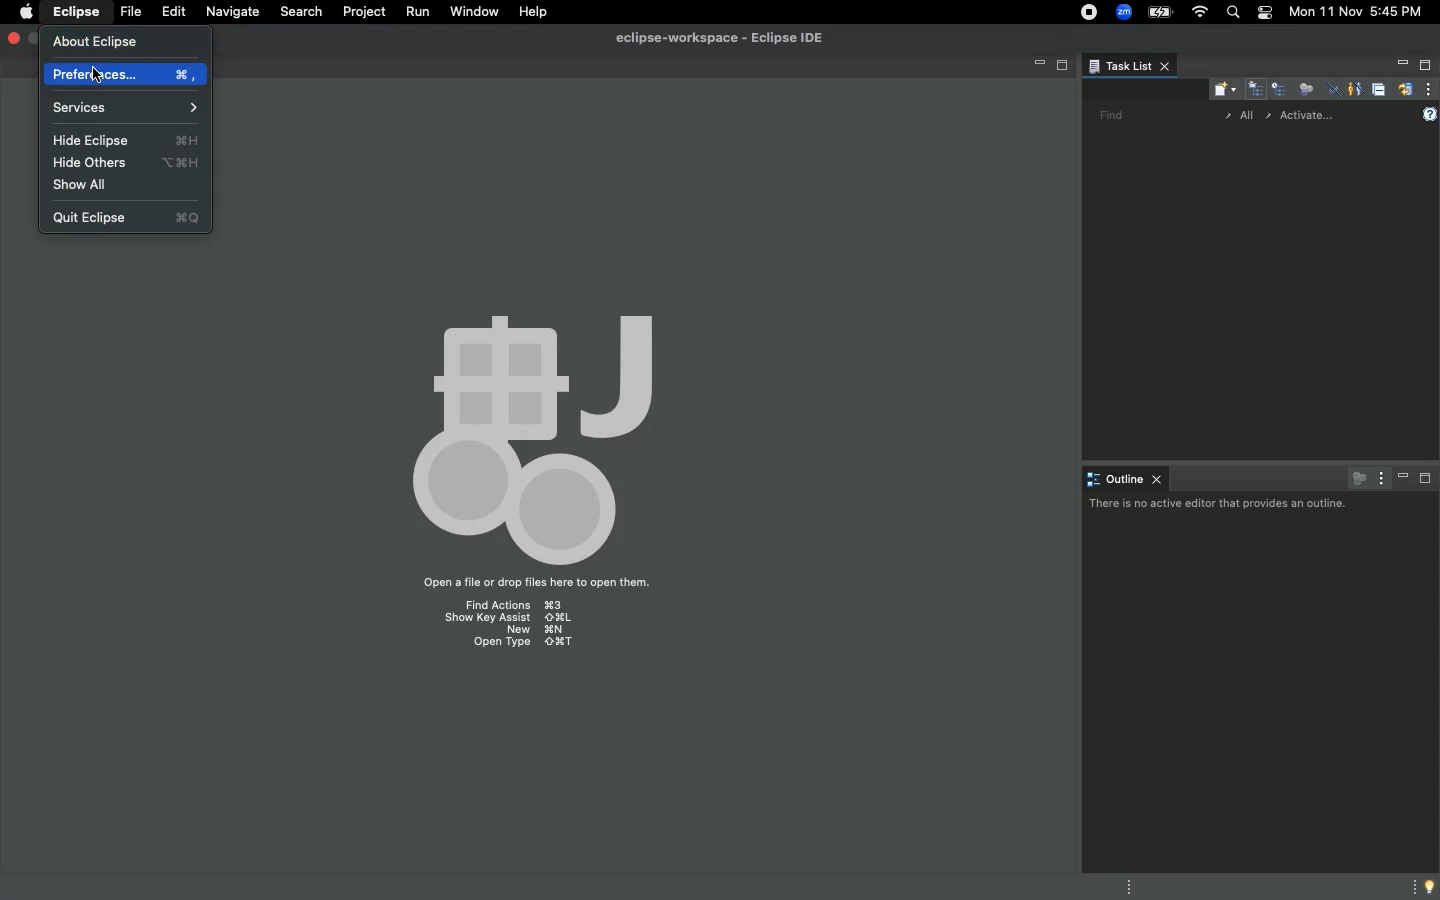 The image size is (1440, 900). Describe the element at coordinates (1123, 14) in the screenshot. I see `Zoom` at that location.